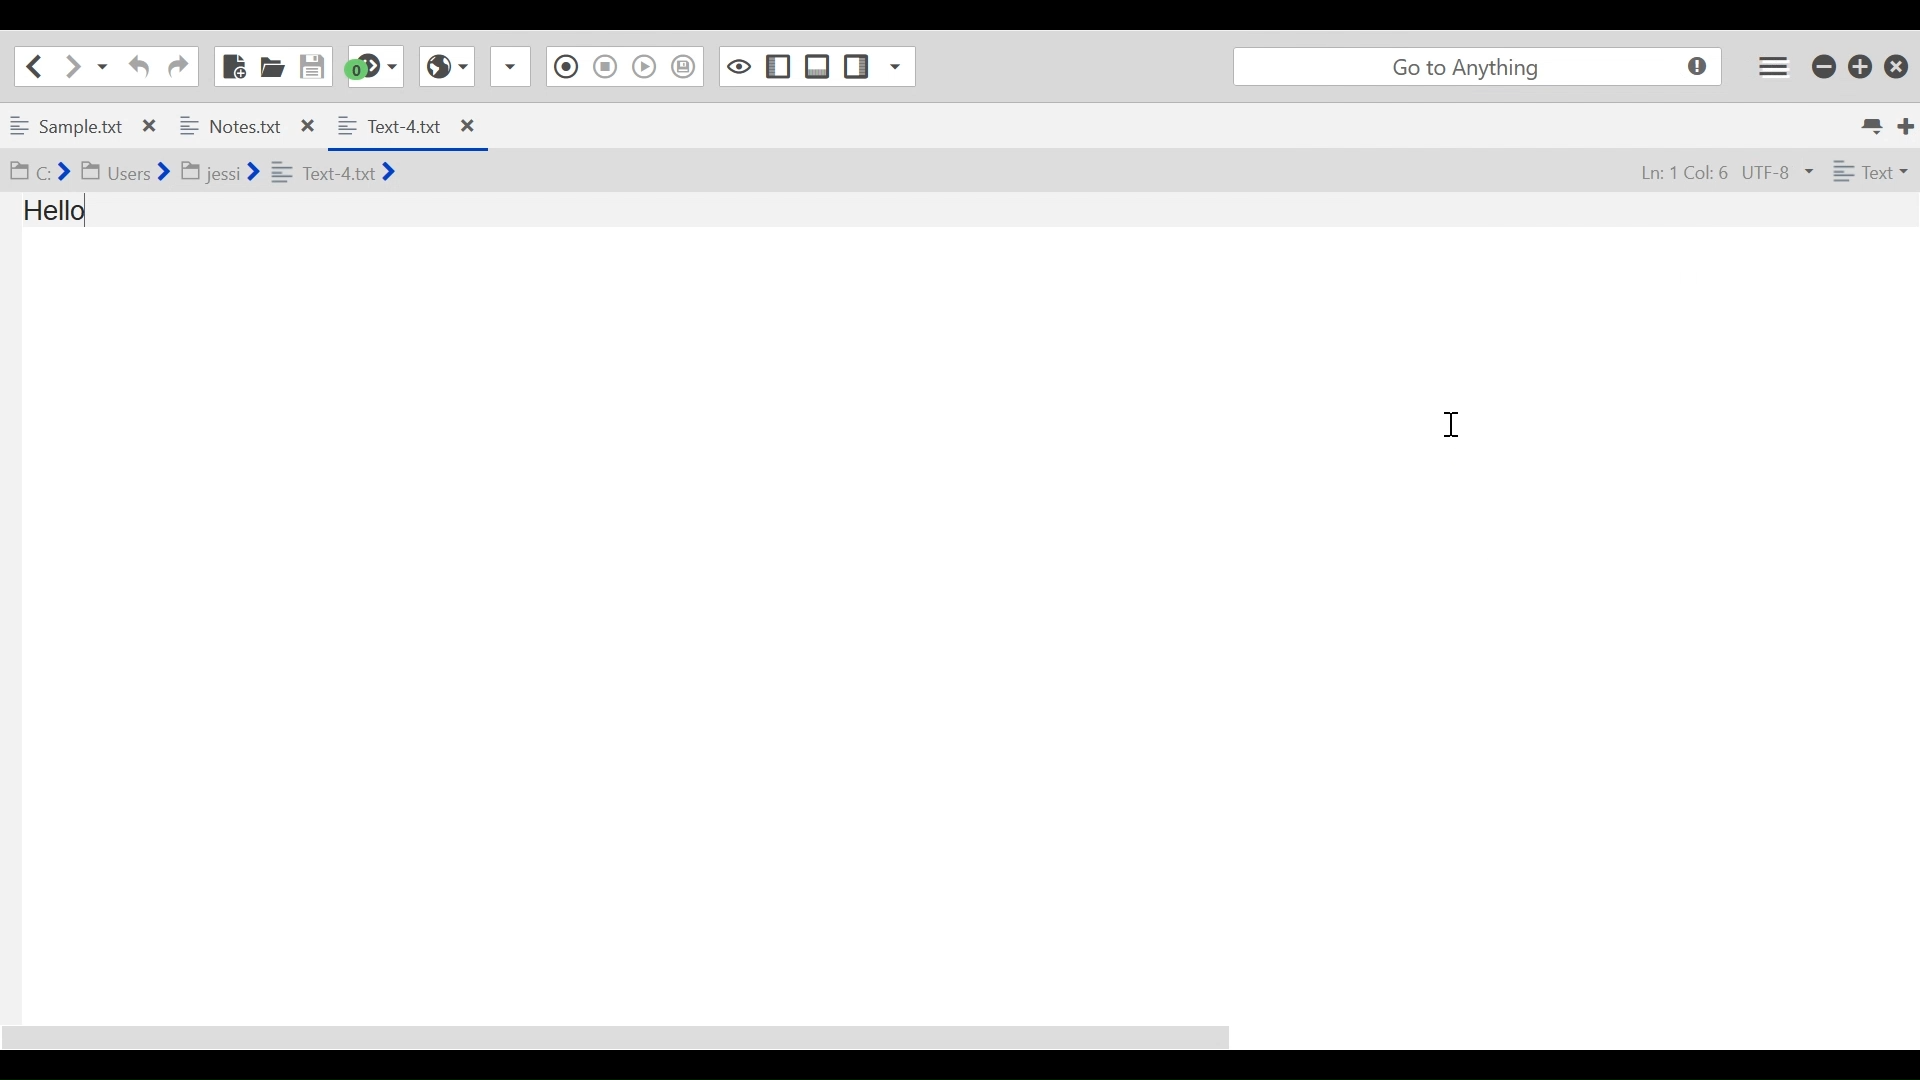 This screenshot has width=1920, height=1080. Describe the element at coordinates (1876, 127) in the screenshot. I see `List all tabs` at that location.